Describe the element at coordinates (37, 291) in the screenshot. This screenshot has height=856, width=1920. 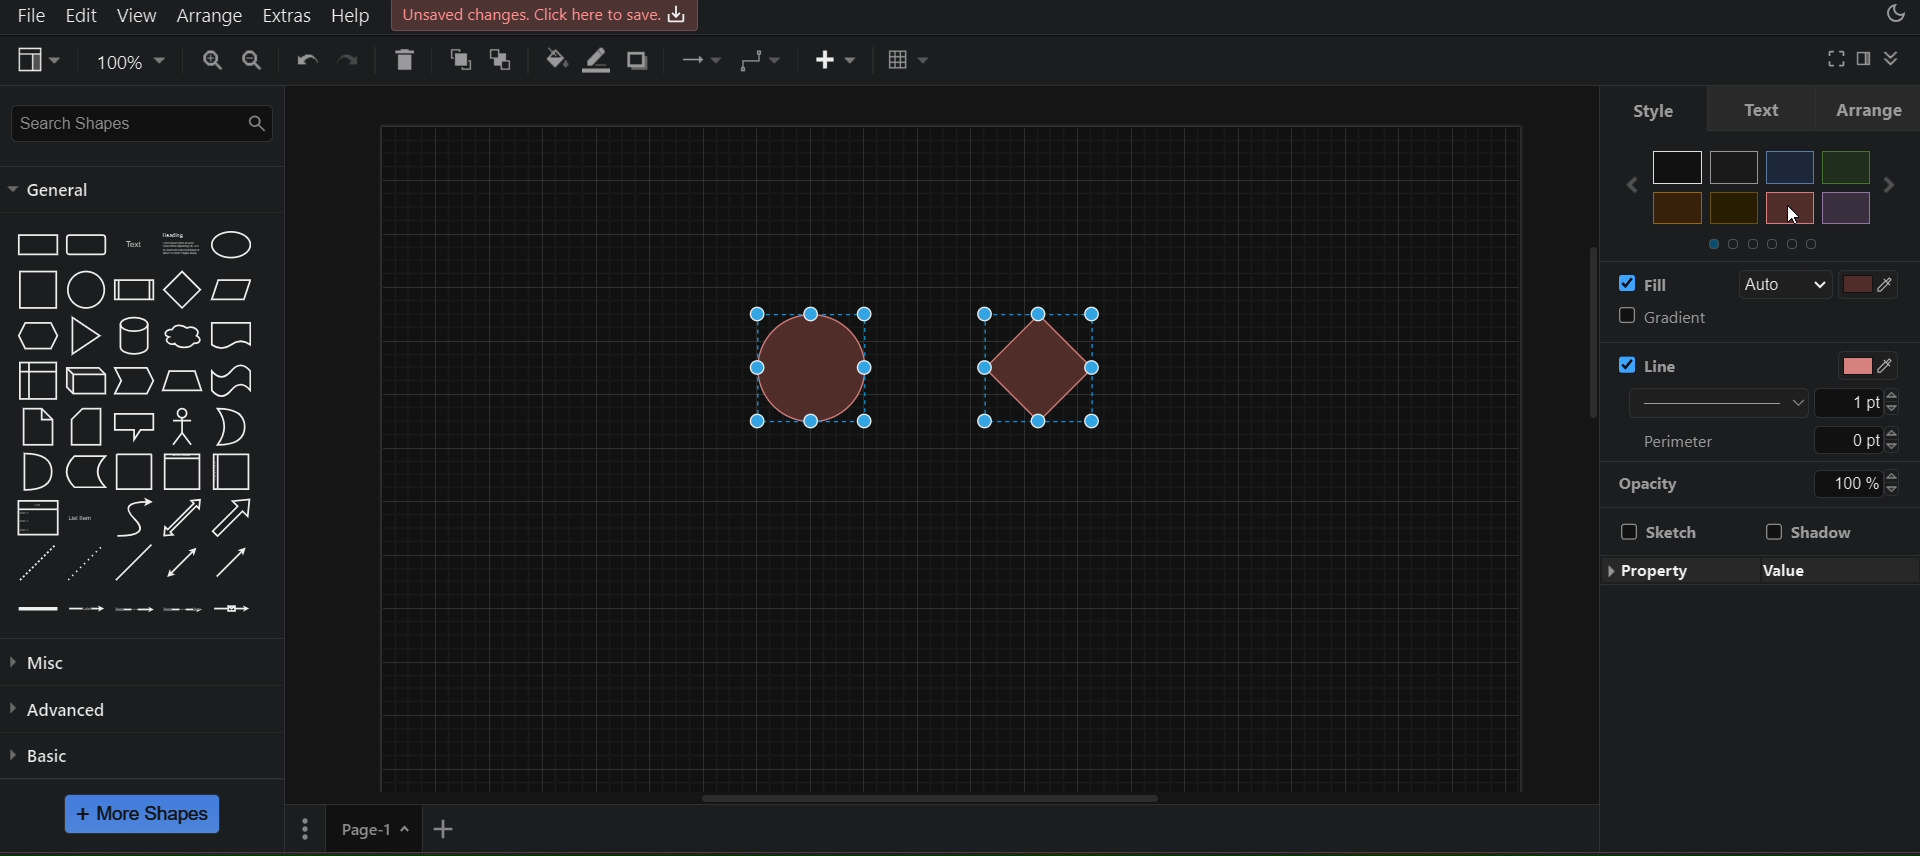
I see `Square` at that location.